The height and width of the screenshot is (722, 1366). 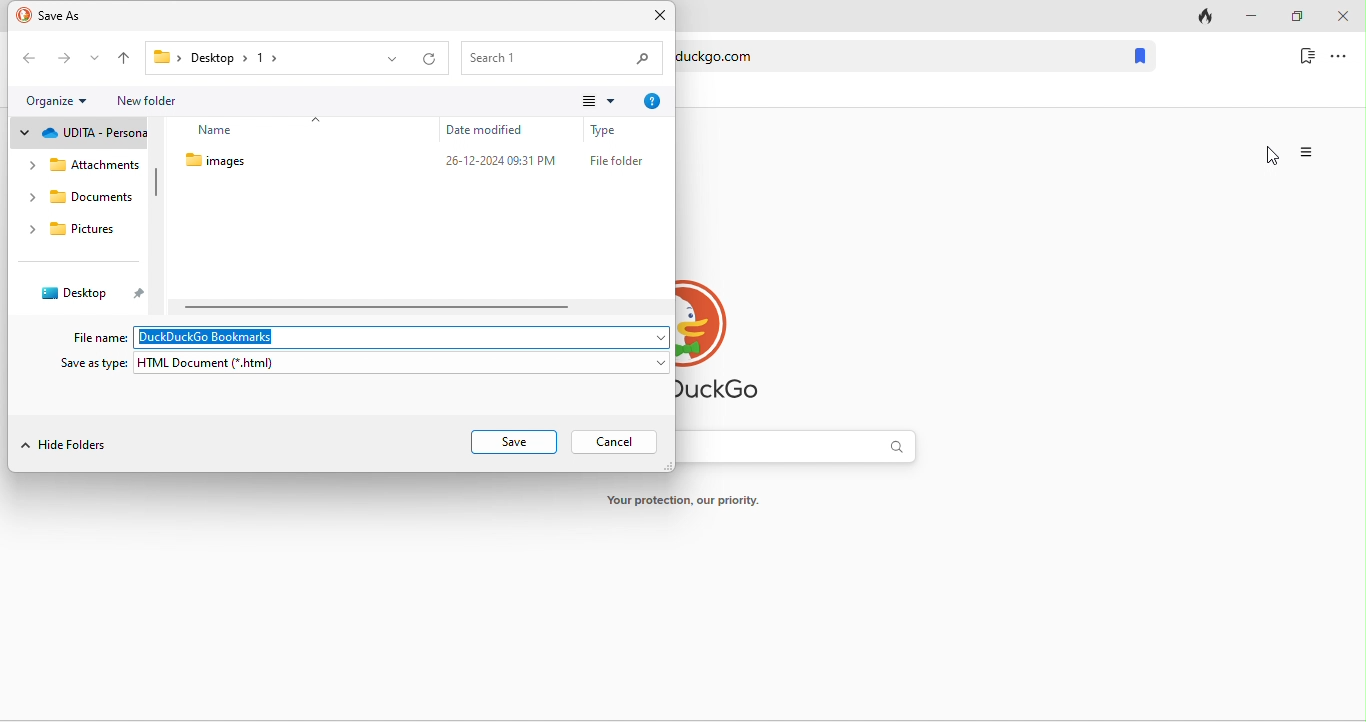 I want to click on file folder, so click(x=616, y=160).